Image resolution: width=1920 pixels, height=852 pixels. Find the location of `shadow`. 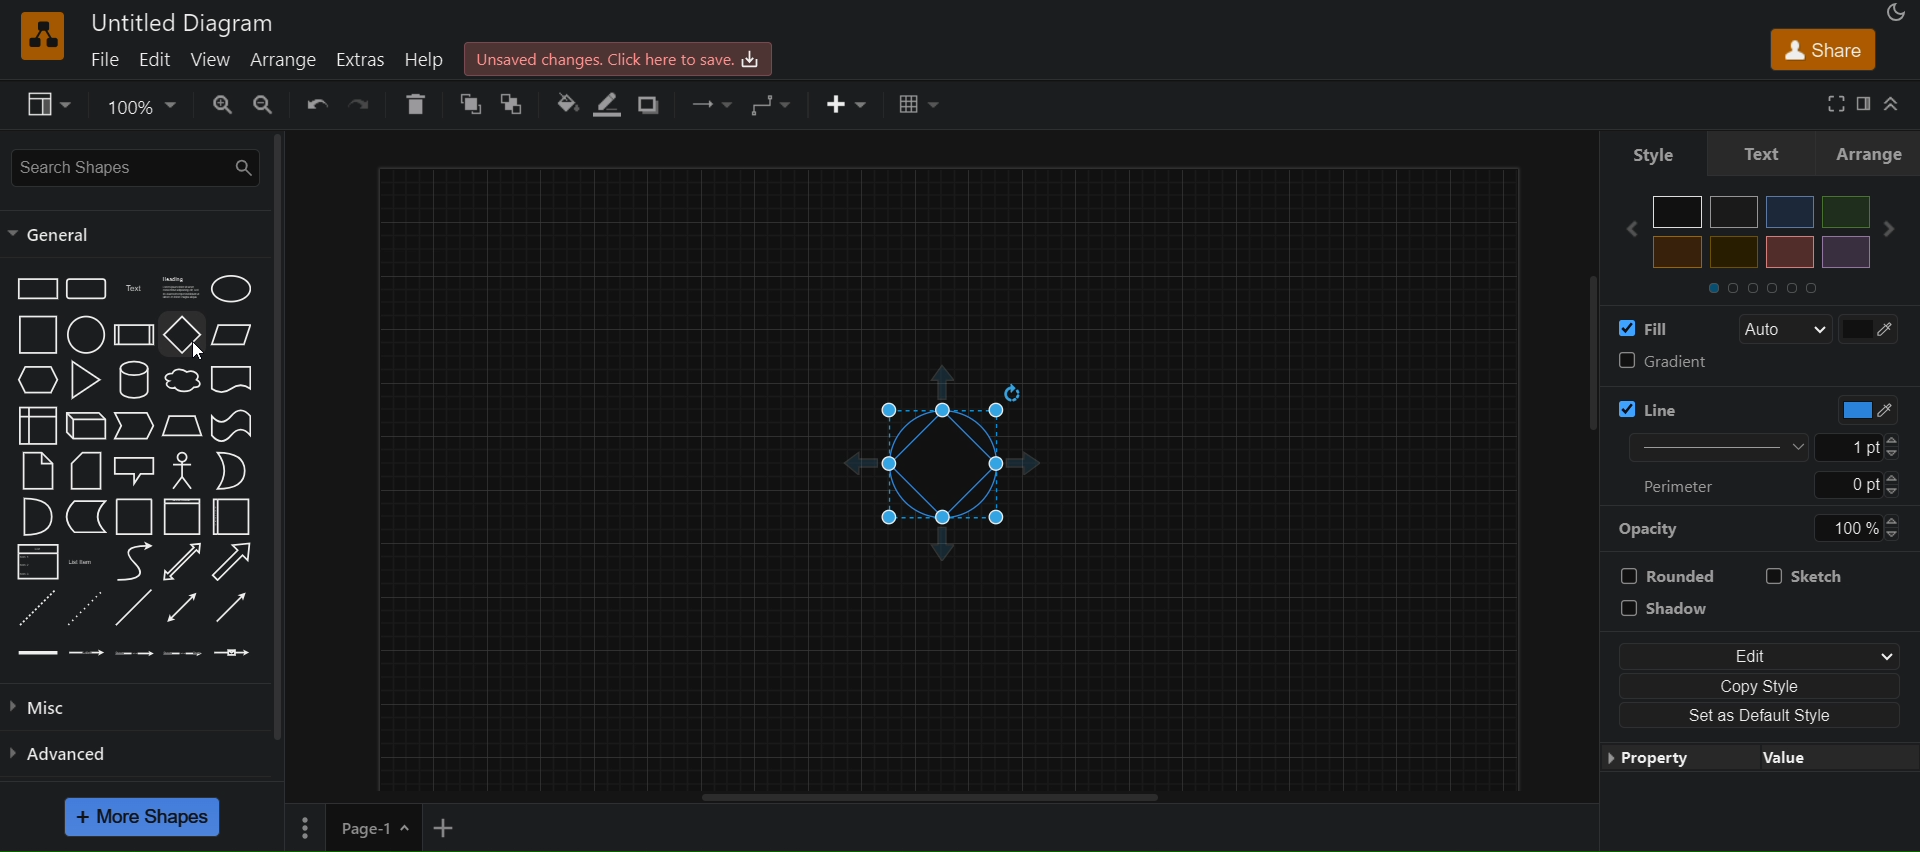

shadow is located at coordinates (1681, 611).